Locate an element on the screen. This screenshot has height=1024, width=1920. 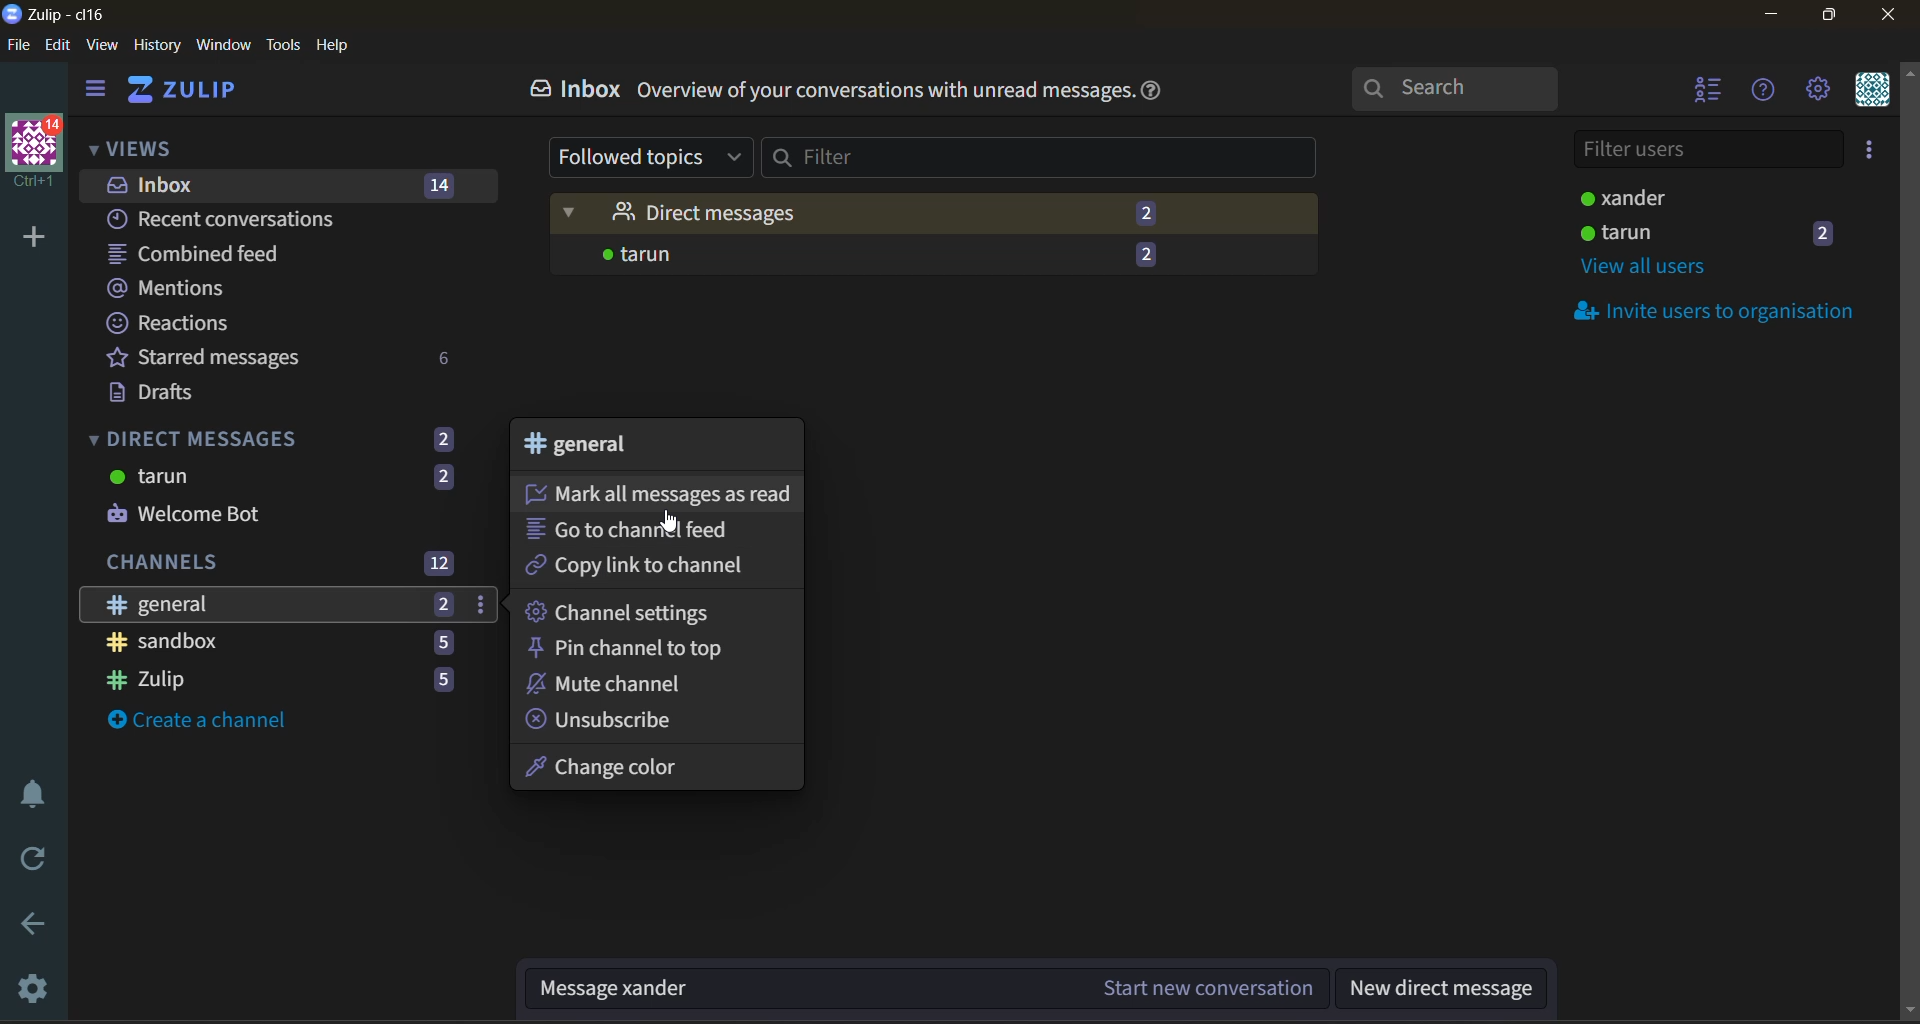
starred messages 6 is located at coordinates (288, 359).